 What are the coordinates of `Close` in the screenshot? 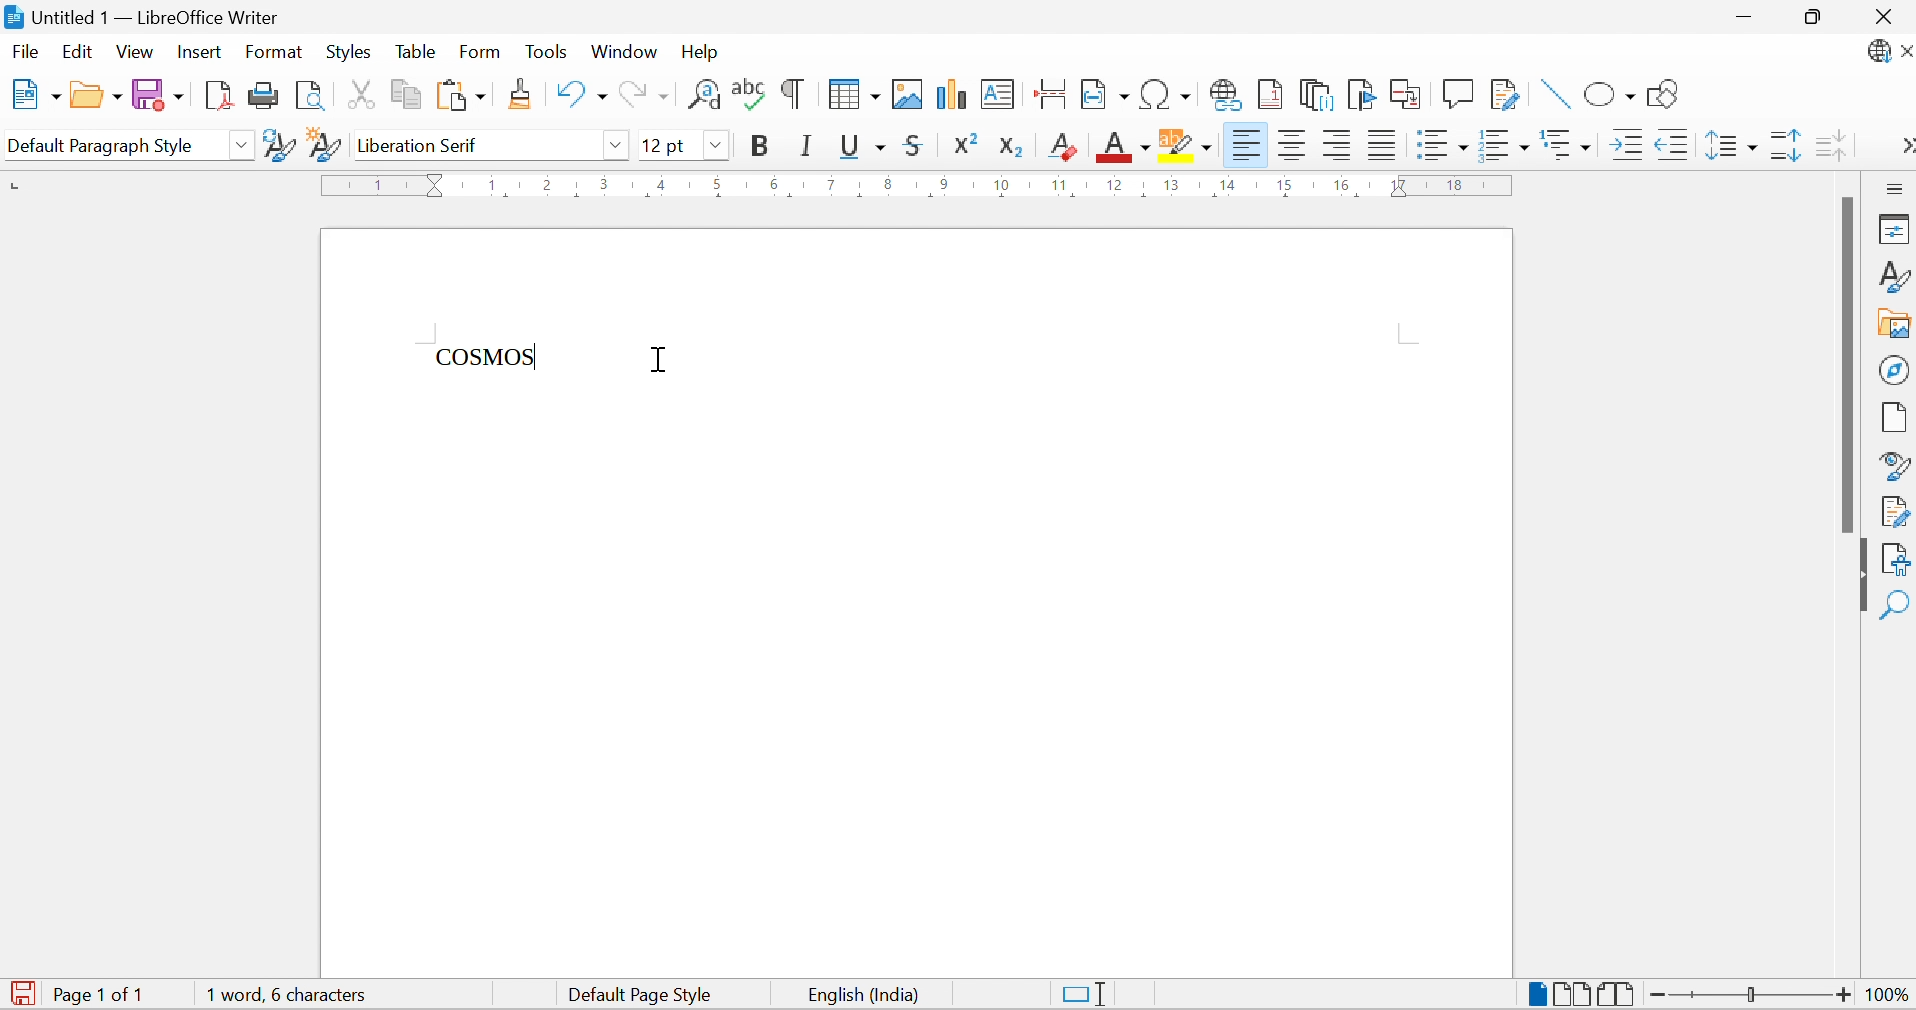 It's located at (1882, 15).